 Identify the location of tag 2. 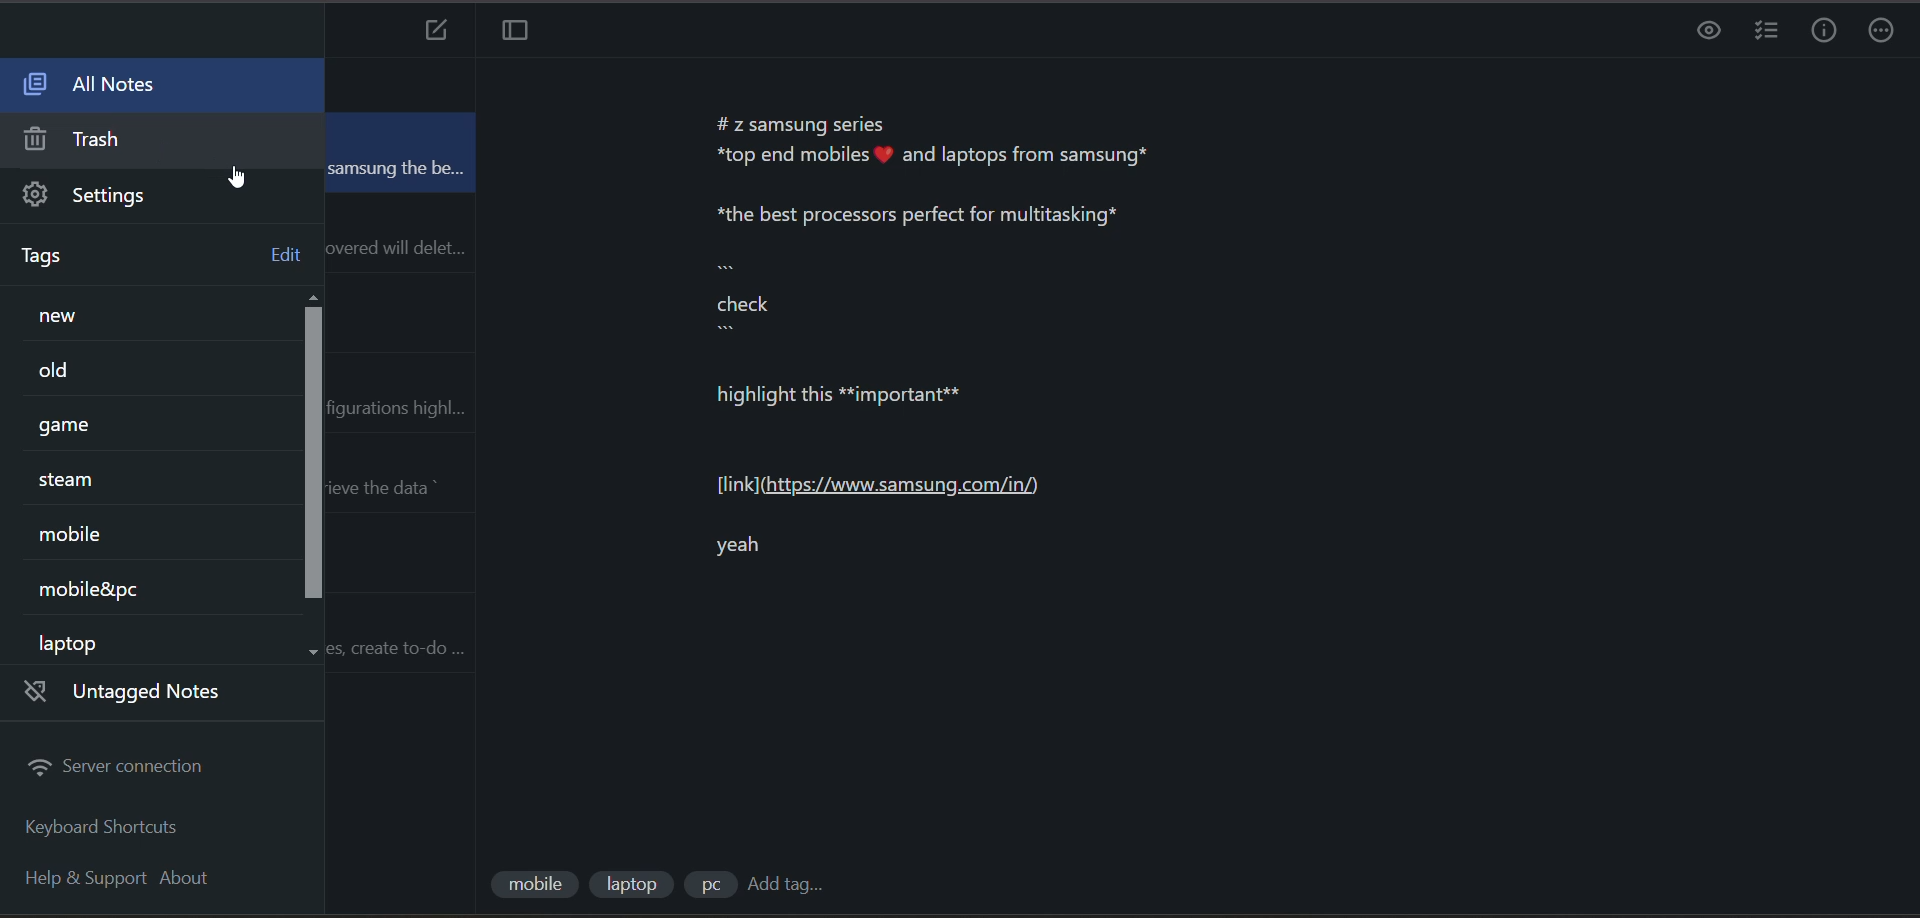
(66, 373).